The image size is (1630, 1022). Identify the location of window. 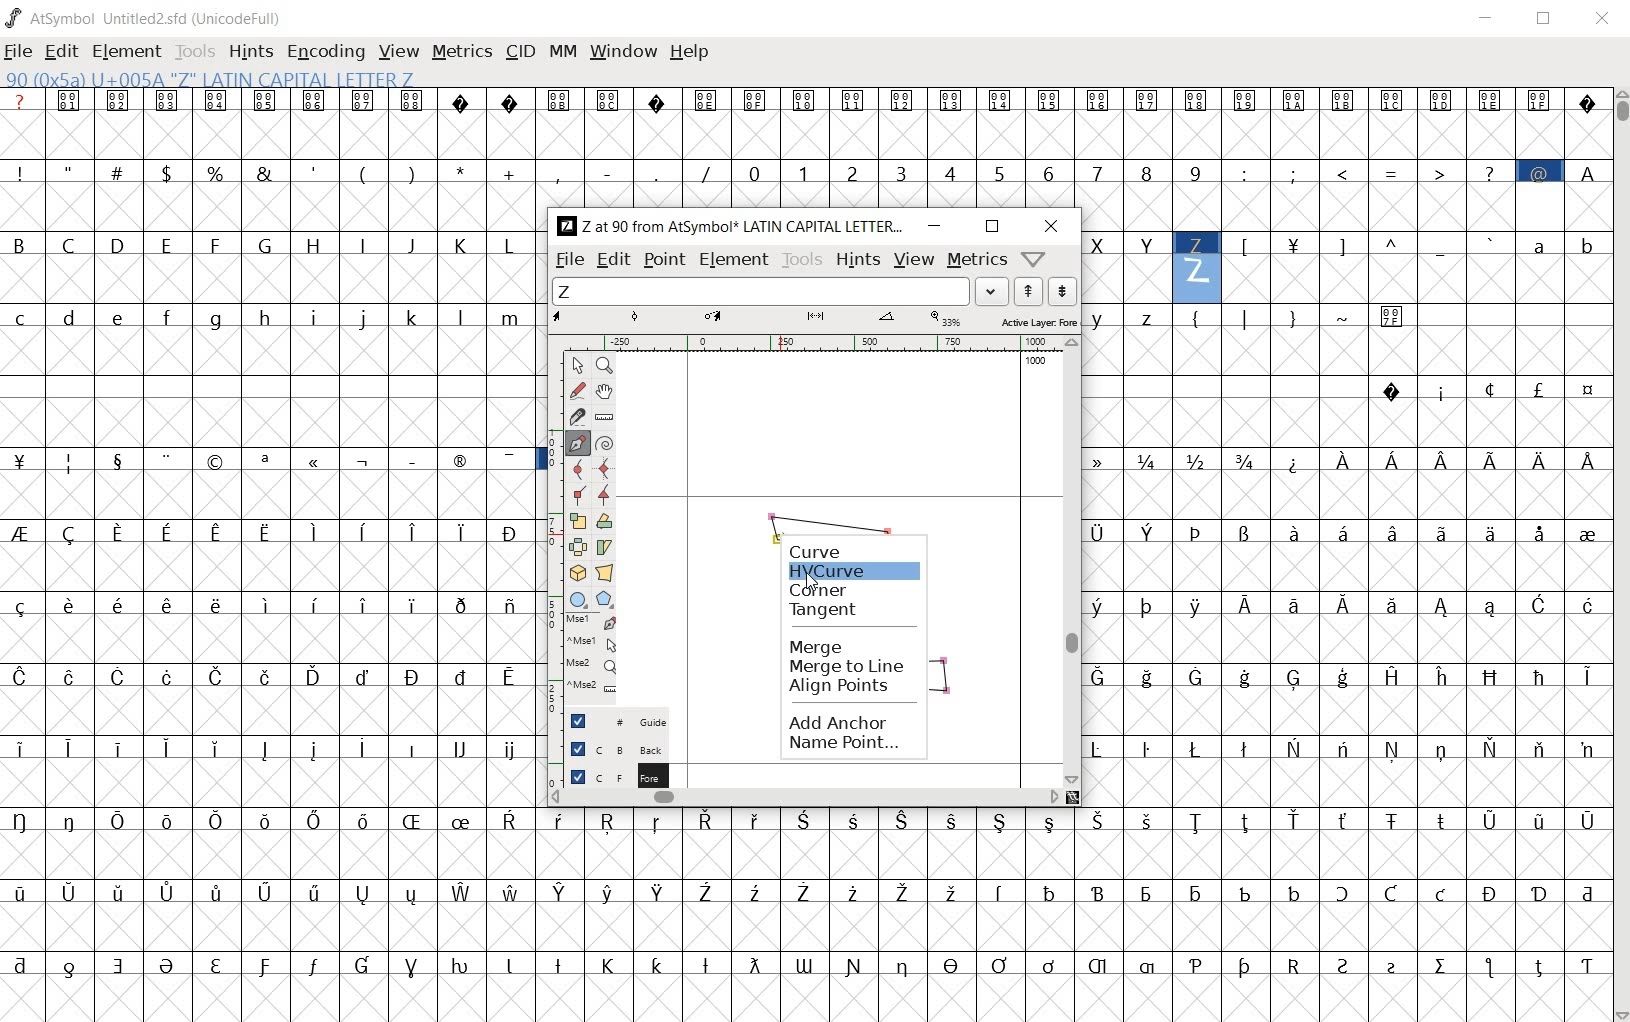
(623, 52).